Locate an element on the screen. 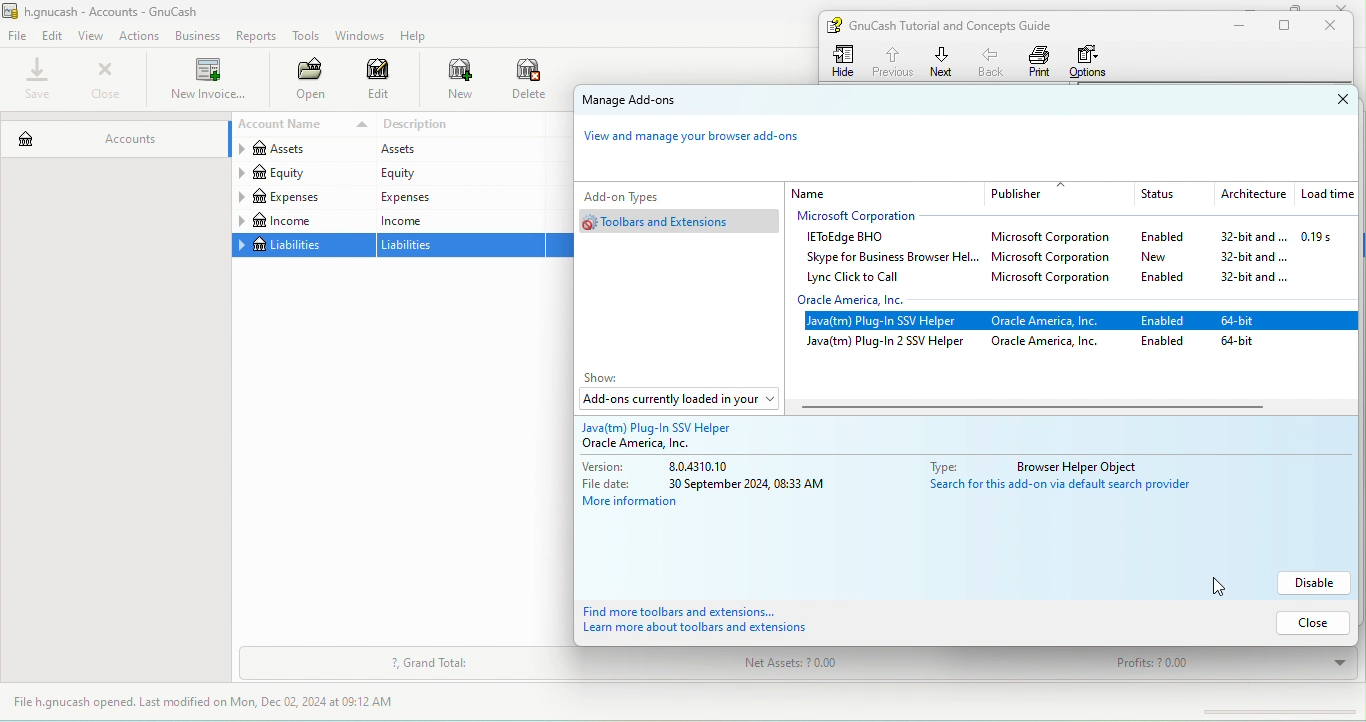  manage add ons  is located at coordinates (651, 102).